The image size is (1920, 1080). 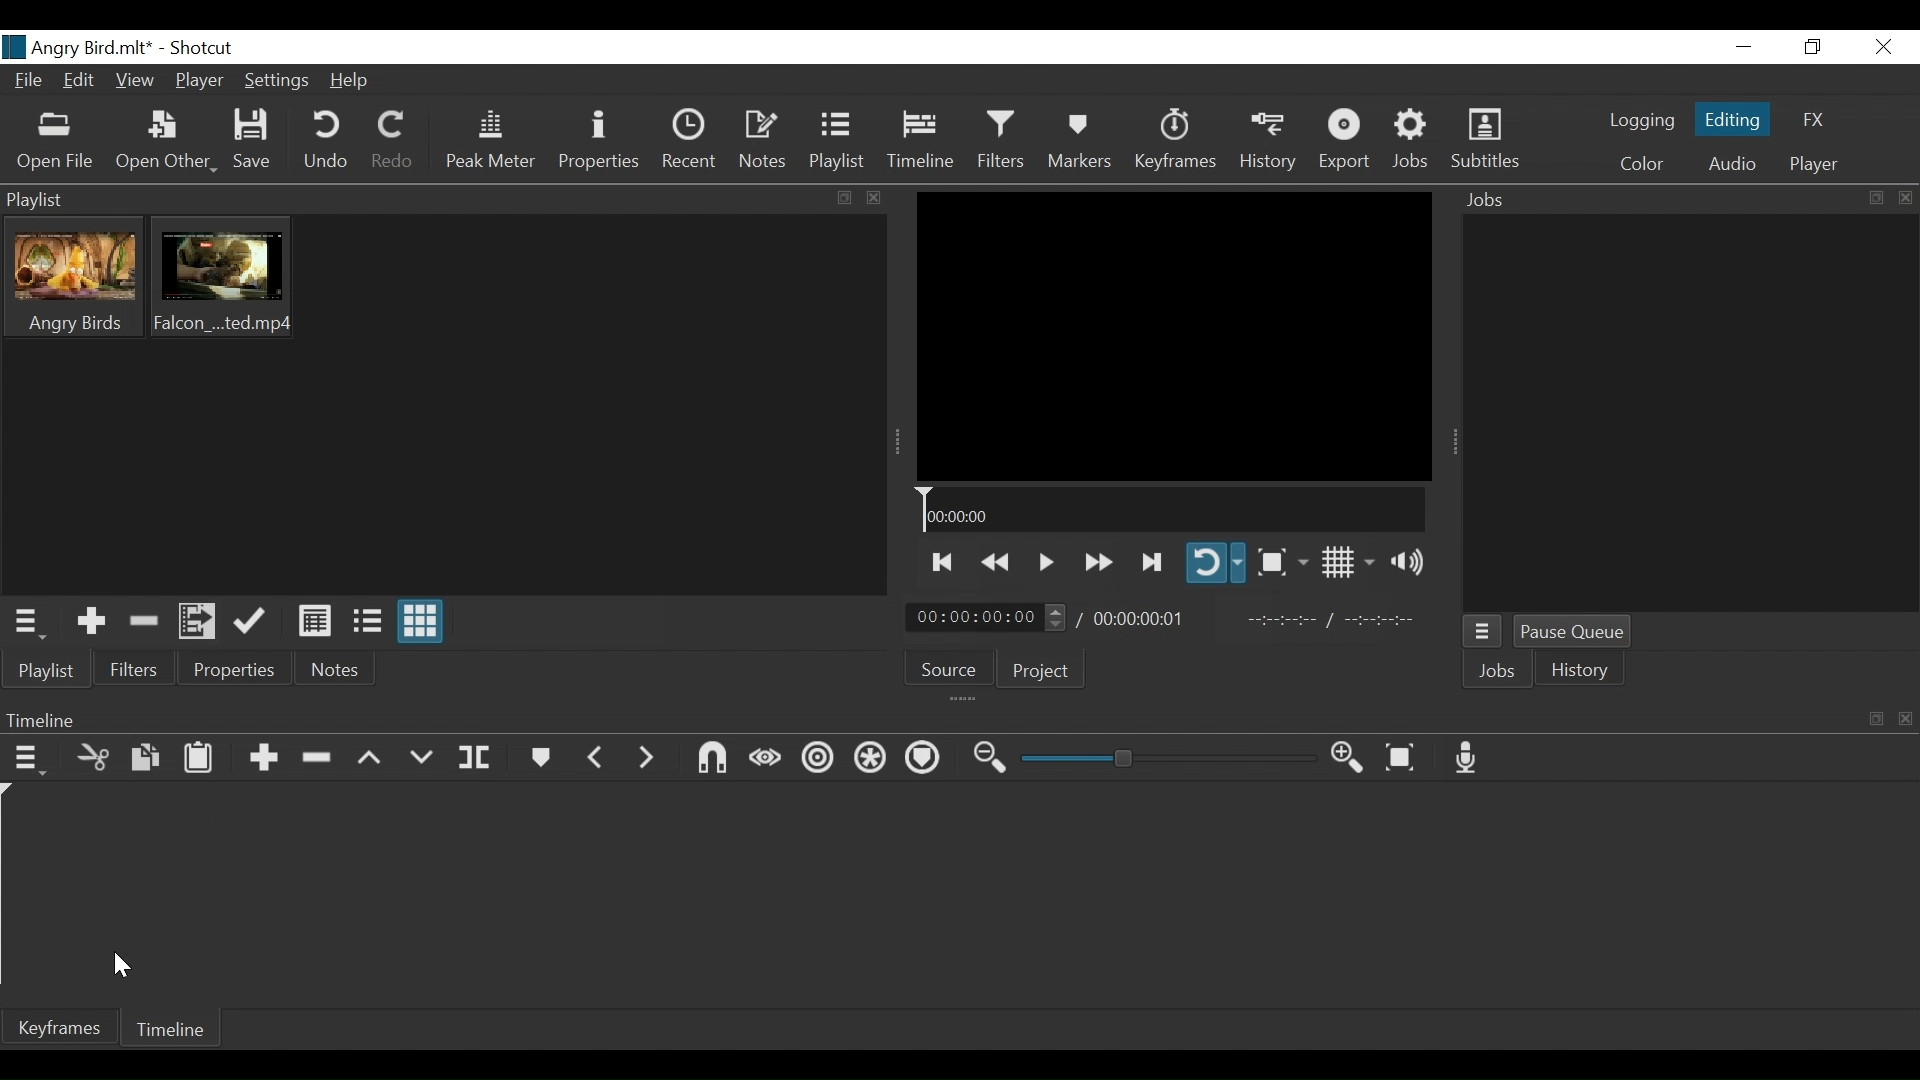 I want to click on , so click(x=597, y=141).